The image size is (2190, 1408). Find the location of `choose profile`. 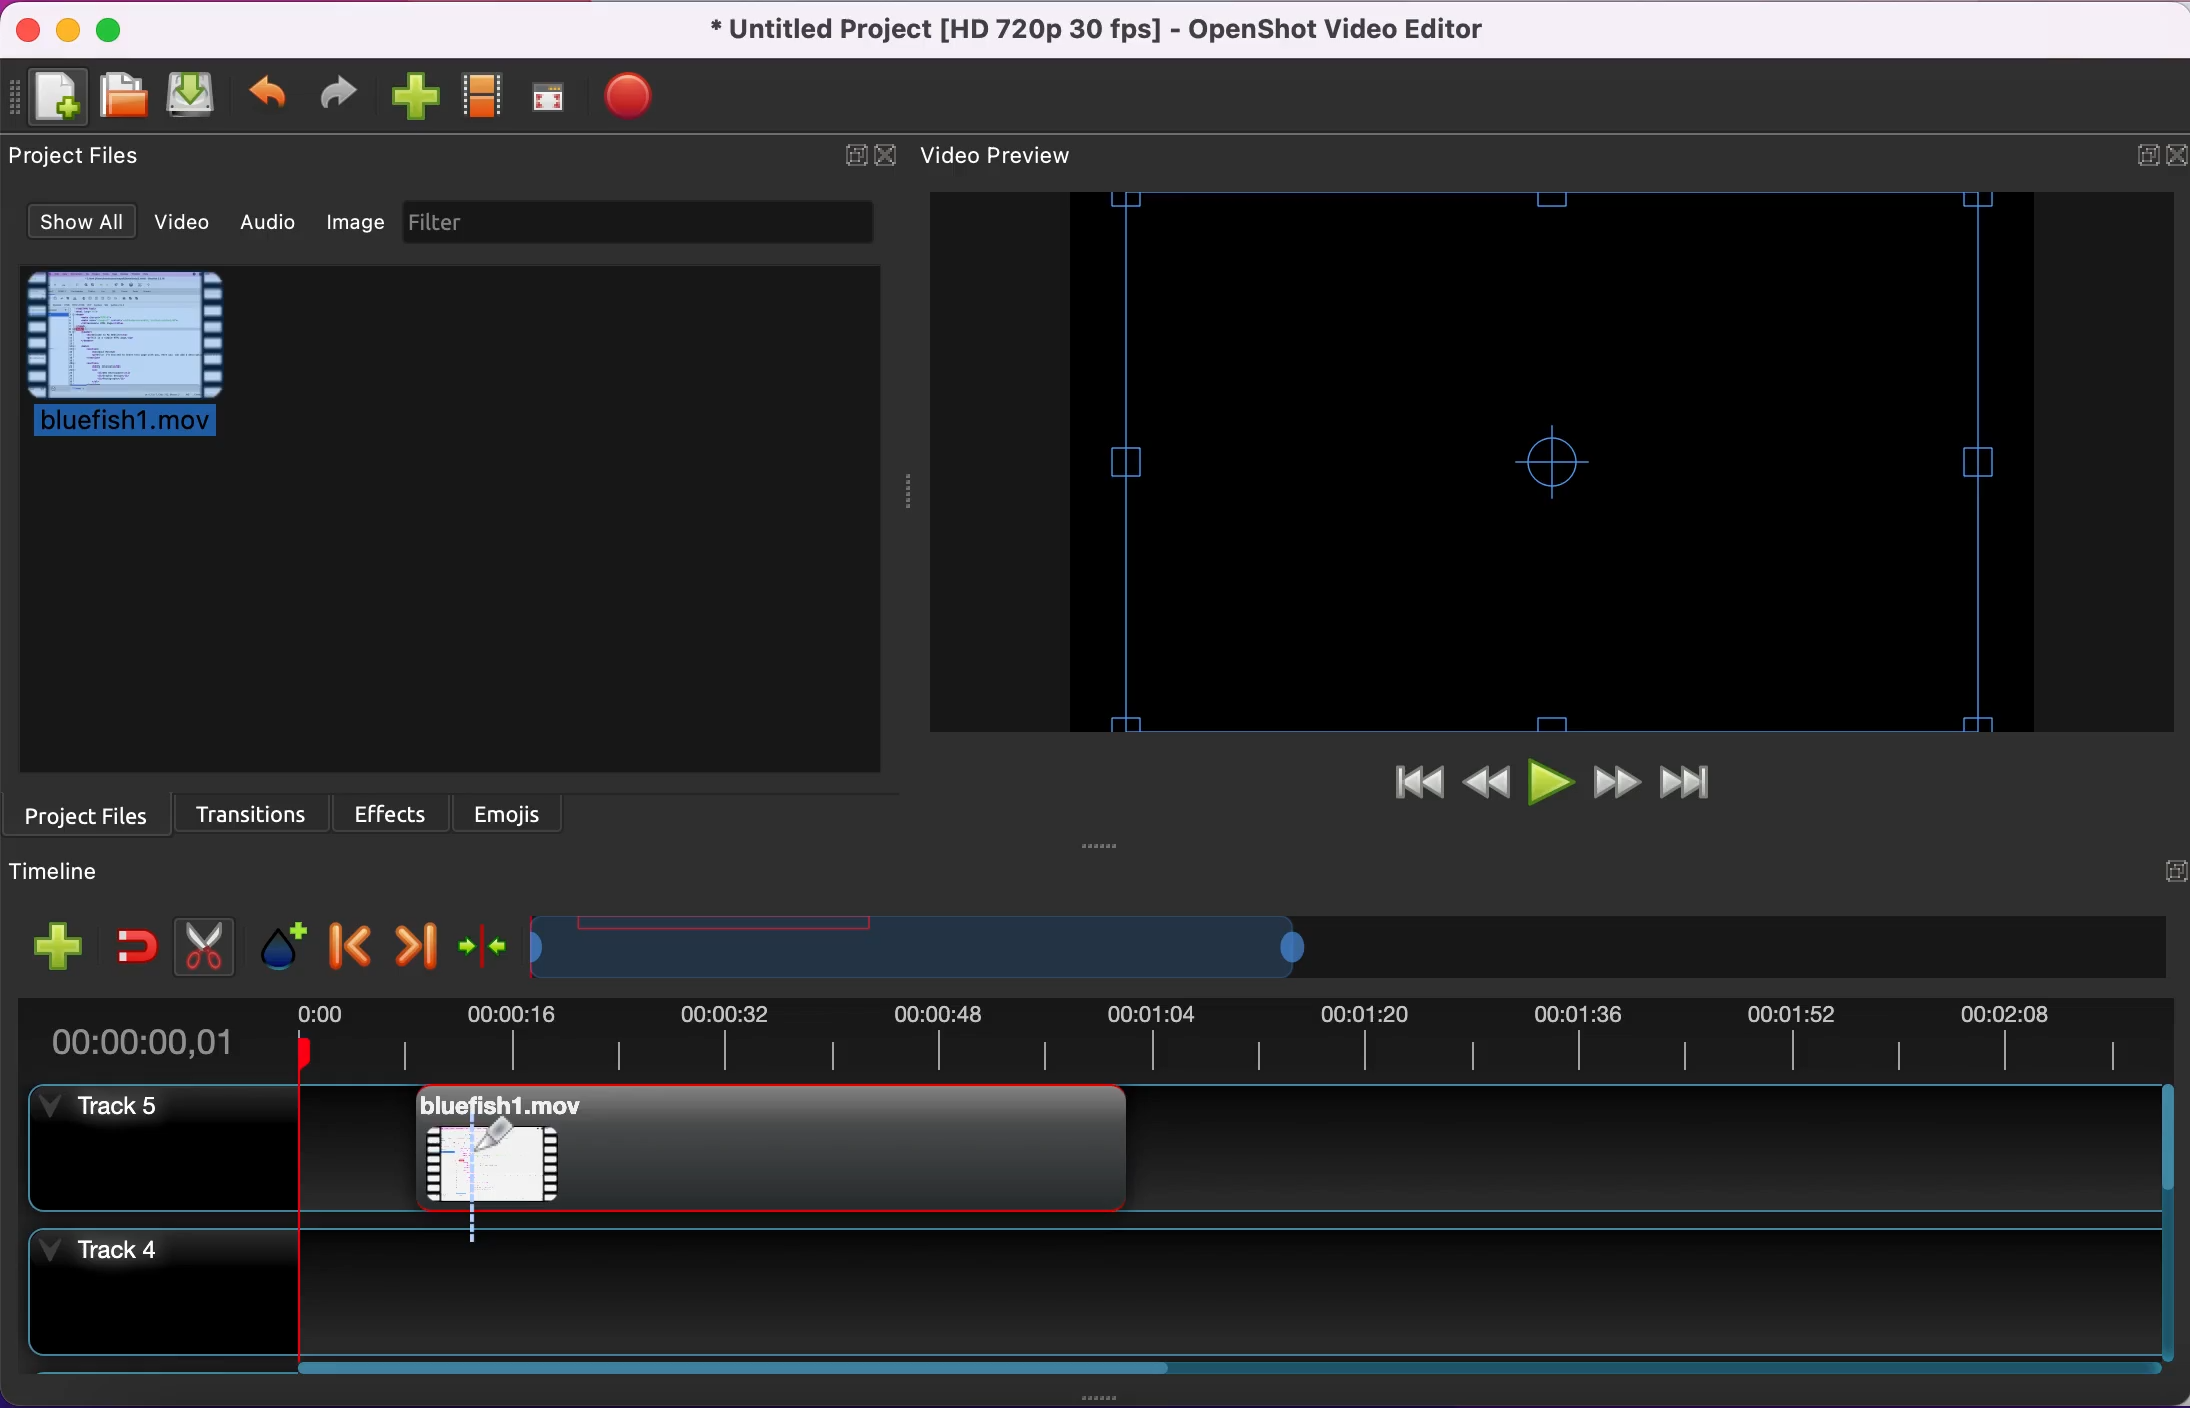

choose profile is located at coordinates (483, 93).